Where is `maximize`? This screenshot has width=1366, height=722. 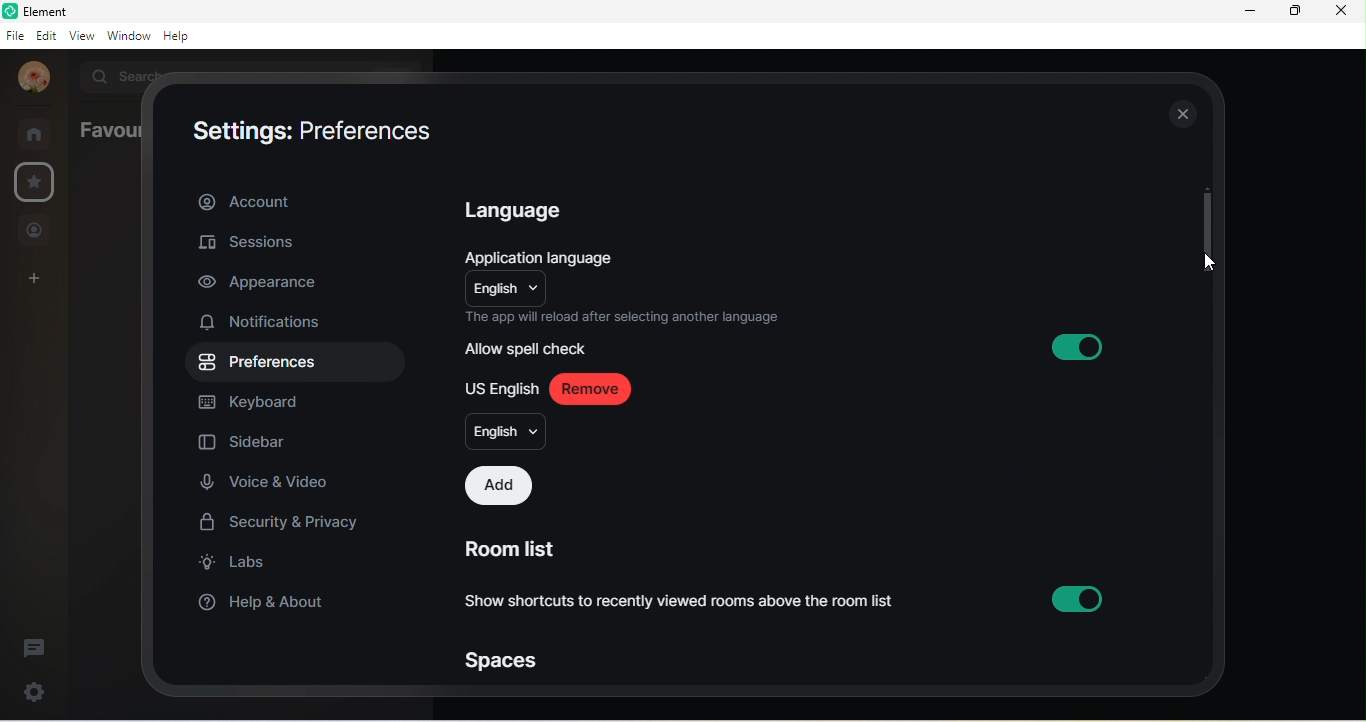 maximize is located at coordinates (1293, 13).